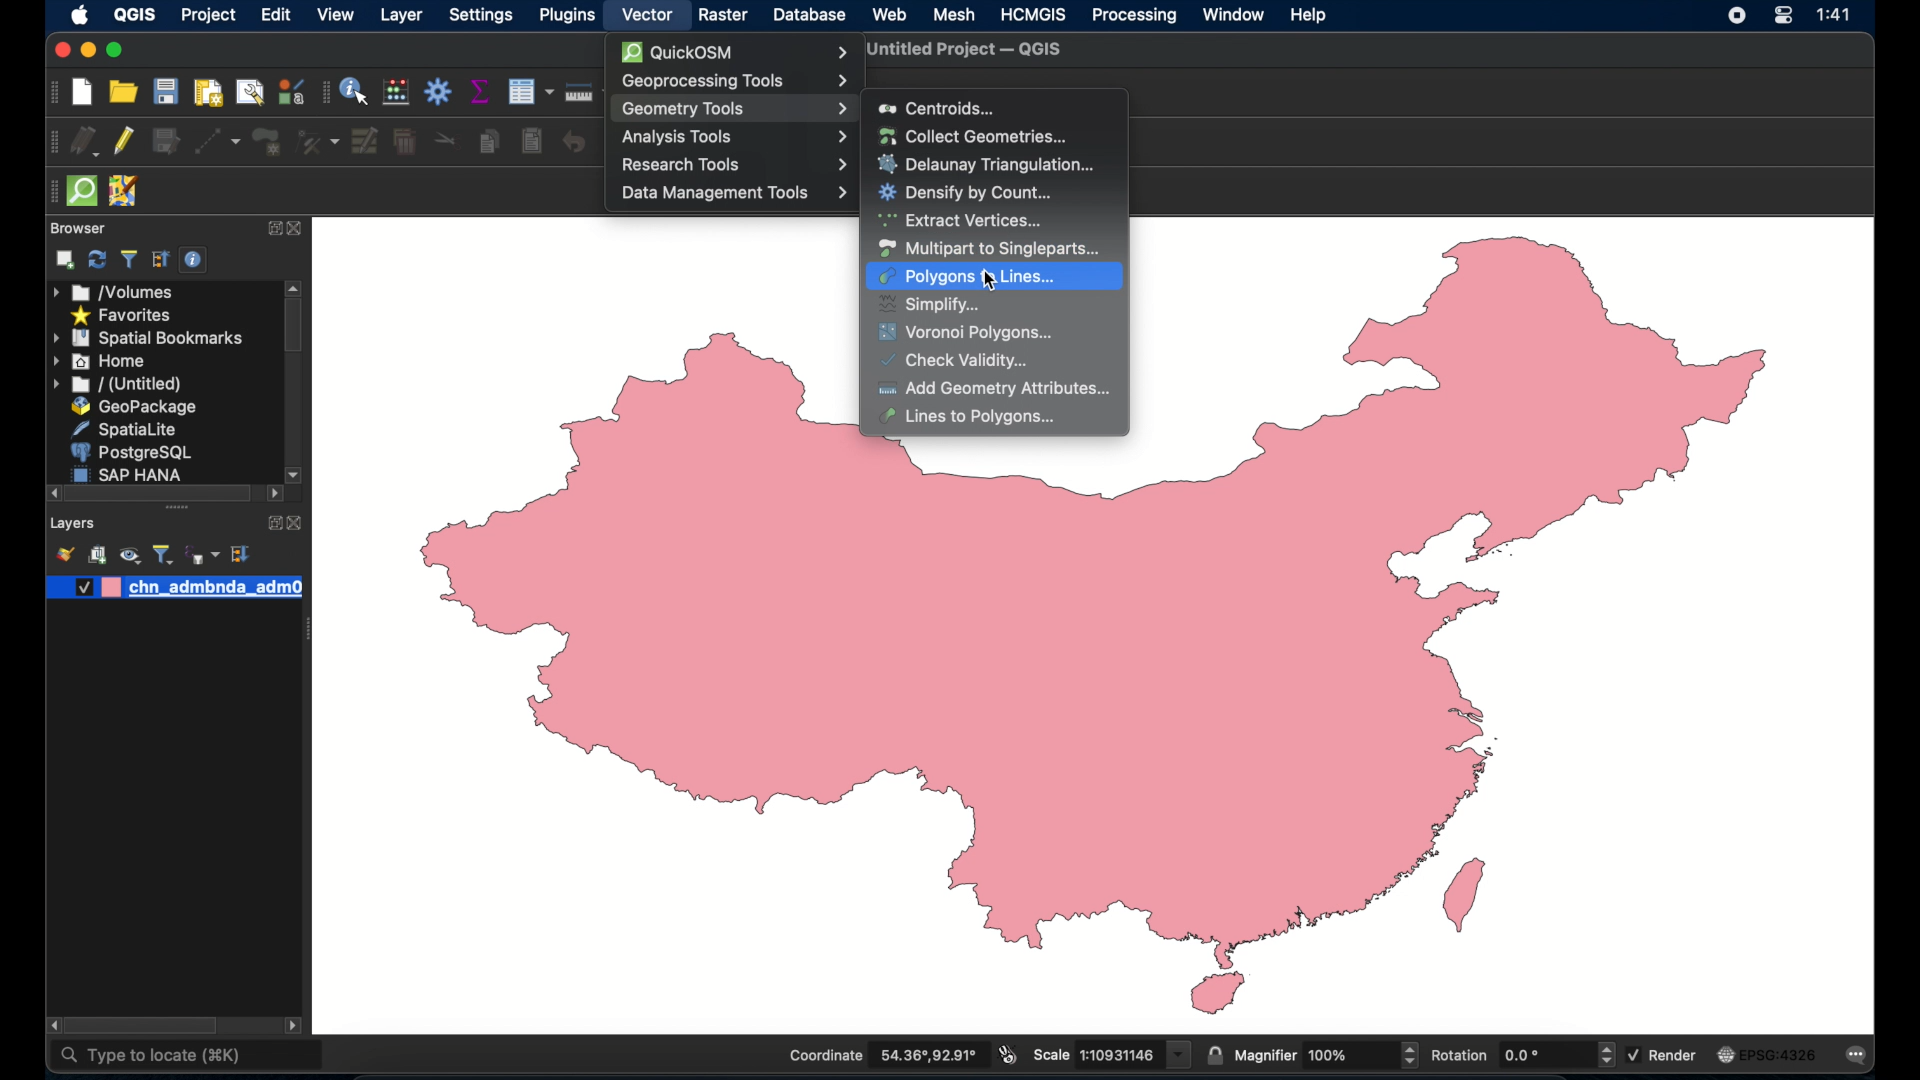 This screenshot has width=1920, height=1080. What do you see at coordinates (1008, 1054) in the screenshot?
I see `toggle extents and mouse display position` at bounding box center [1008, 1054].